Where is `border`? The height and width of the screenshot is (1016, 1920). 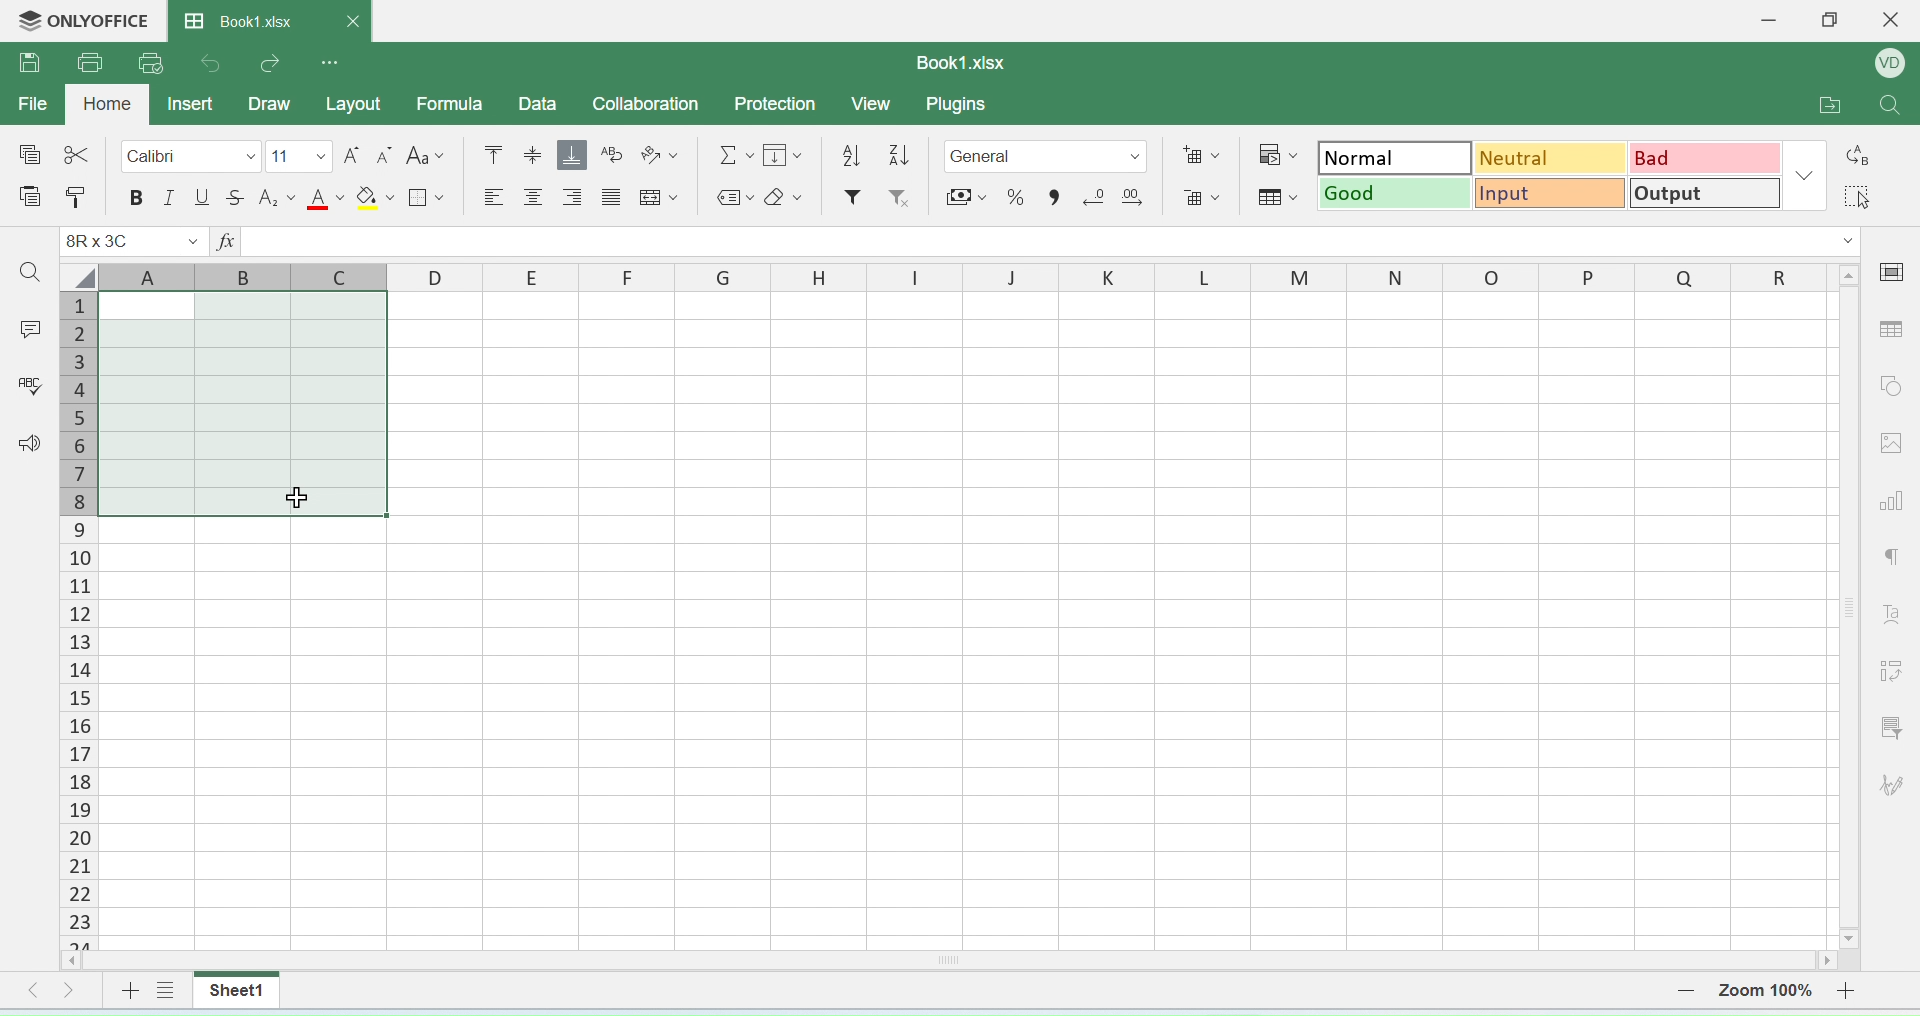 border is located at coordinates (427, 199).